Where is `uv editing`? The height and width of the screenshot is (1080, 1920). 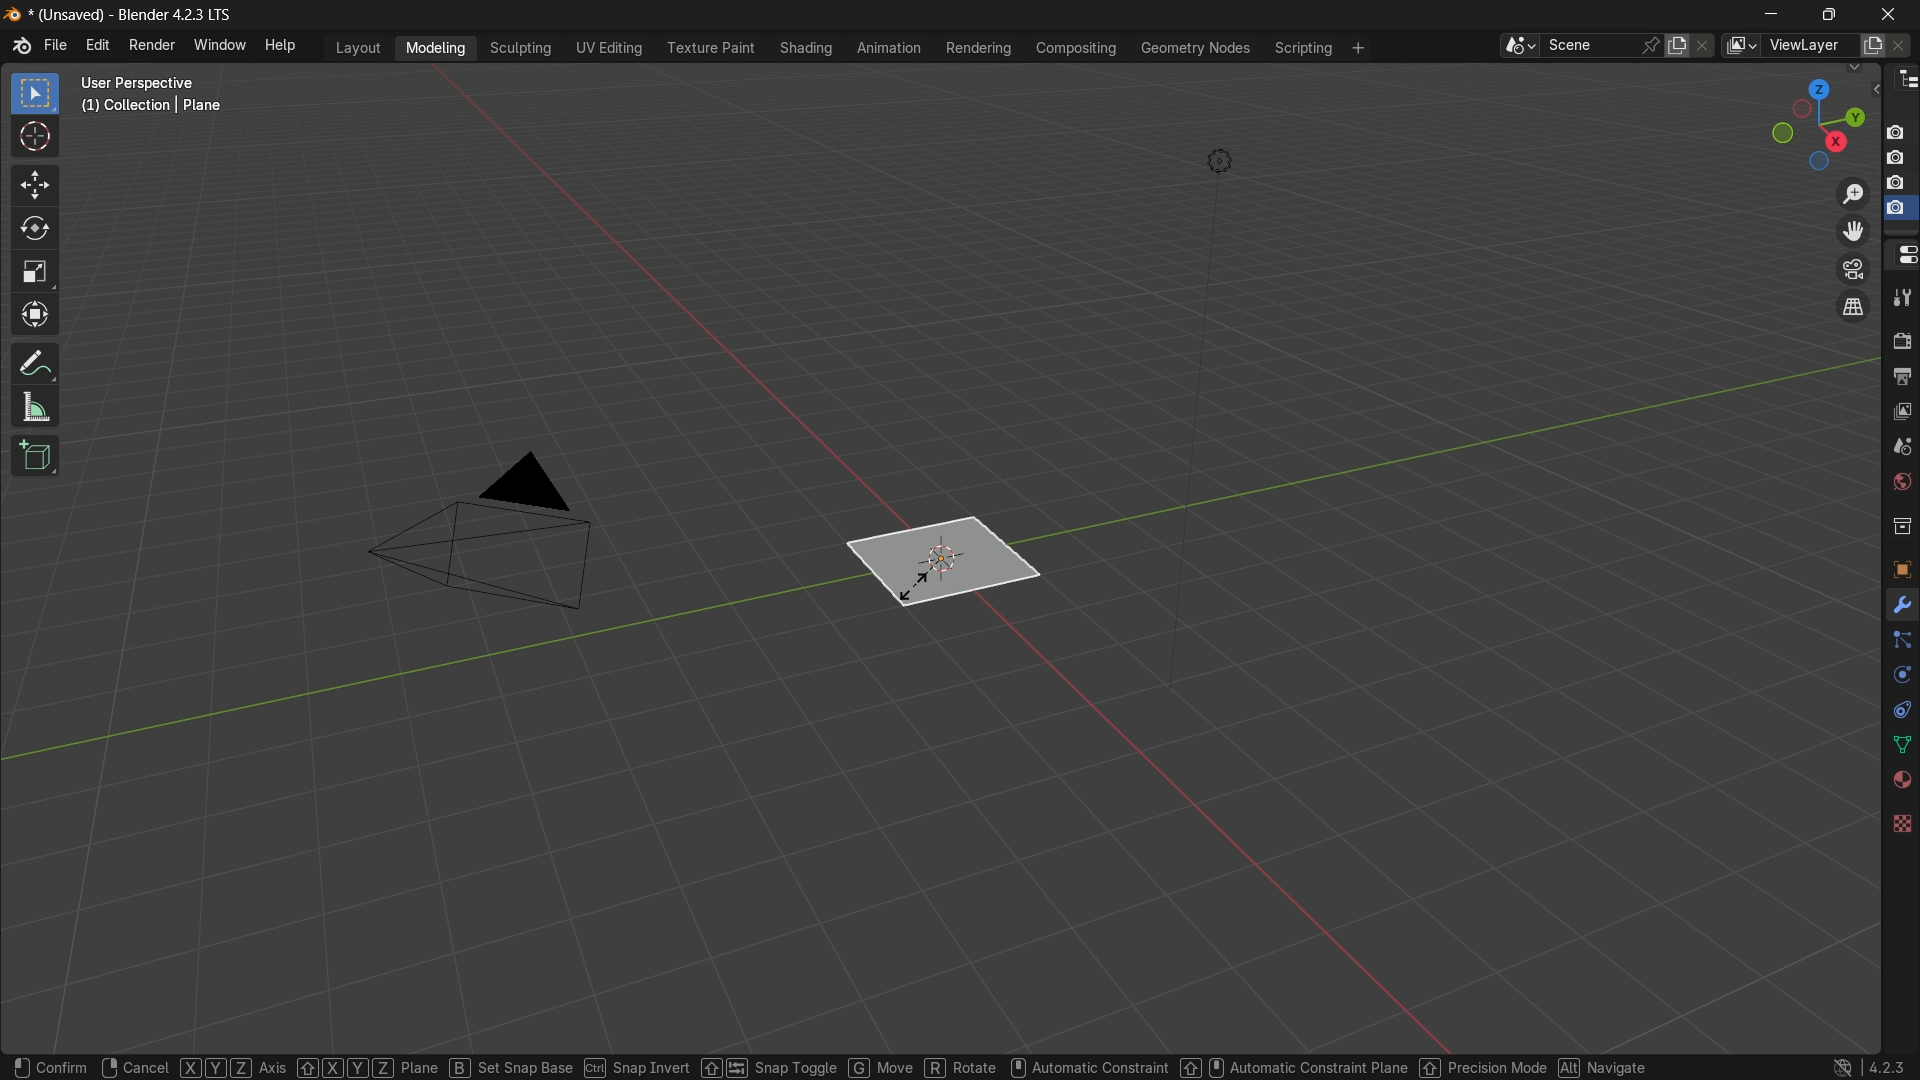 uv editing is located at coordinates (610, 49).